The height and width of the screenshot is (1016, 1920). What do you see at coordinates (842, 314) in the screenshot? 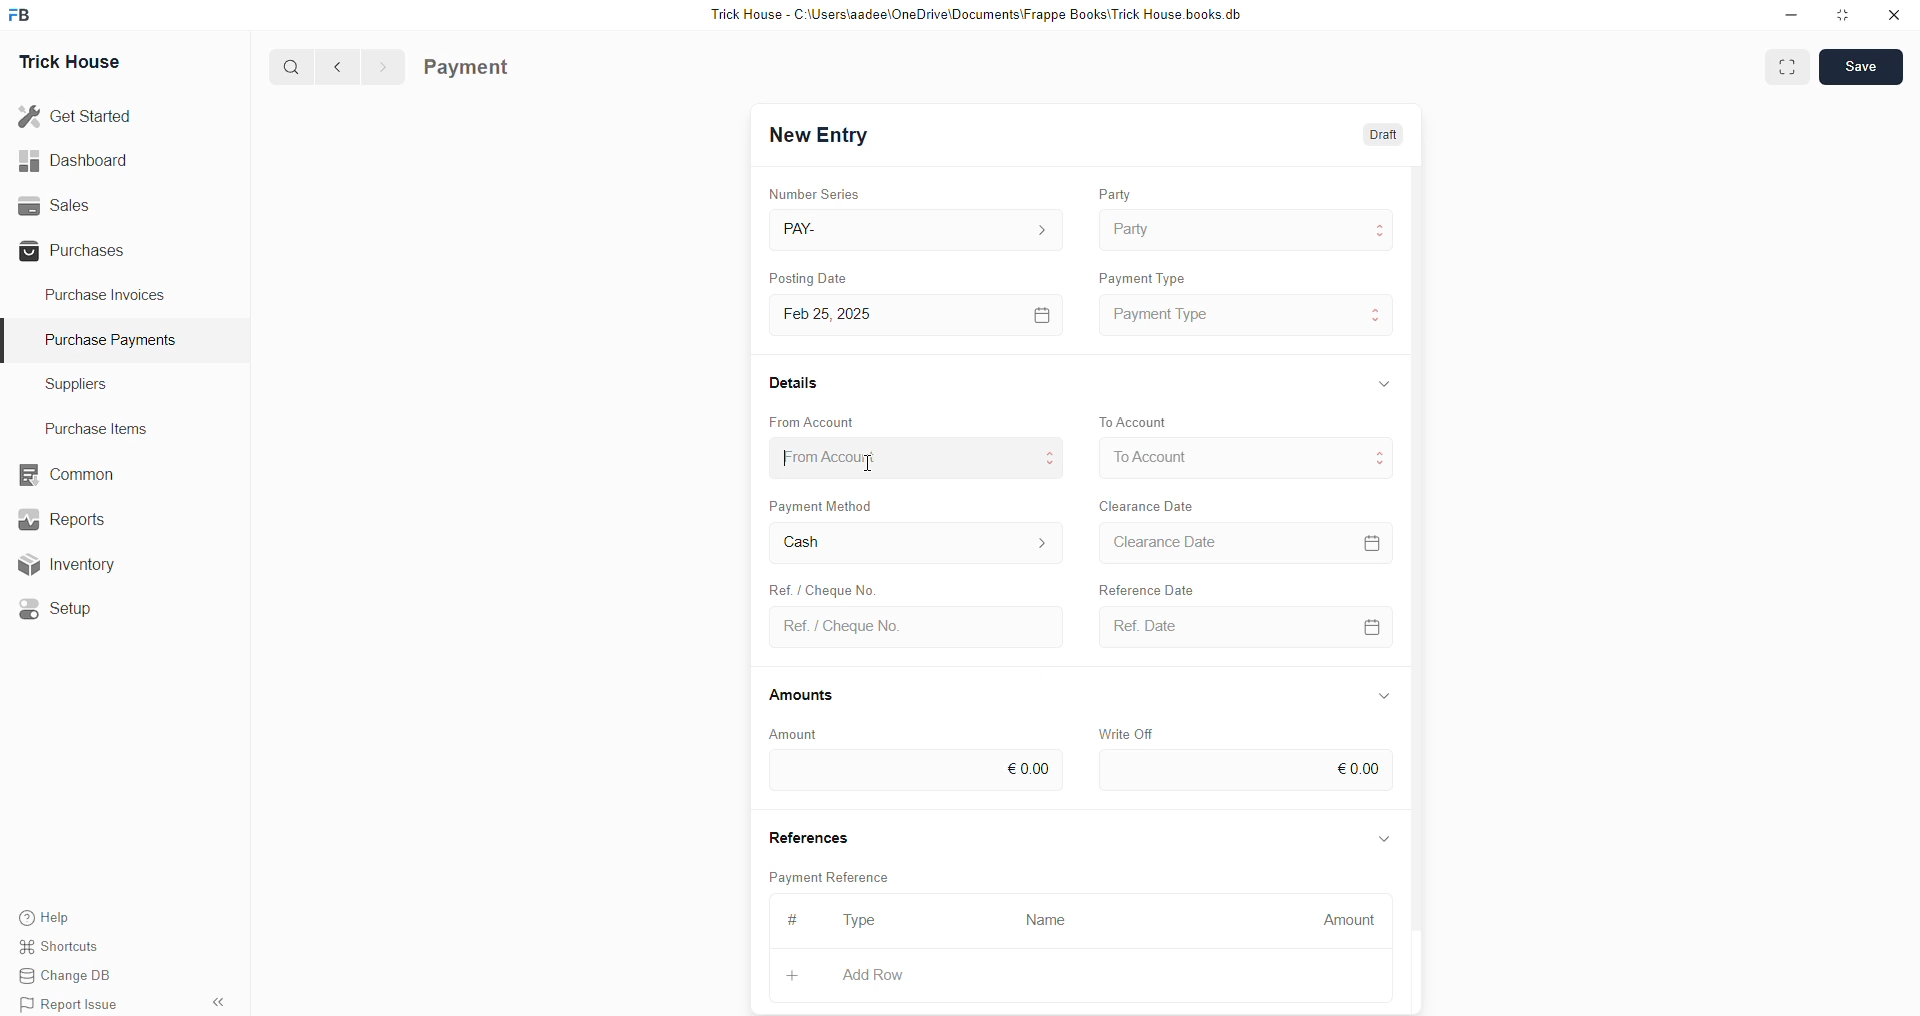
I see `Feb 25, 2025` at bounding box center [842, 314].